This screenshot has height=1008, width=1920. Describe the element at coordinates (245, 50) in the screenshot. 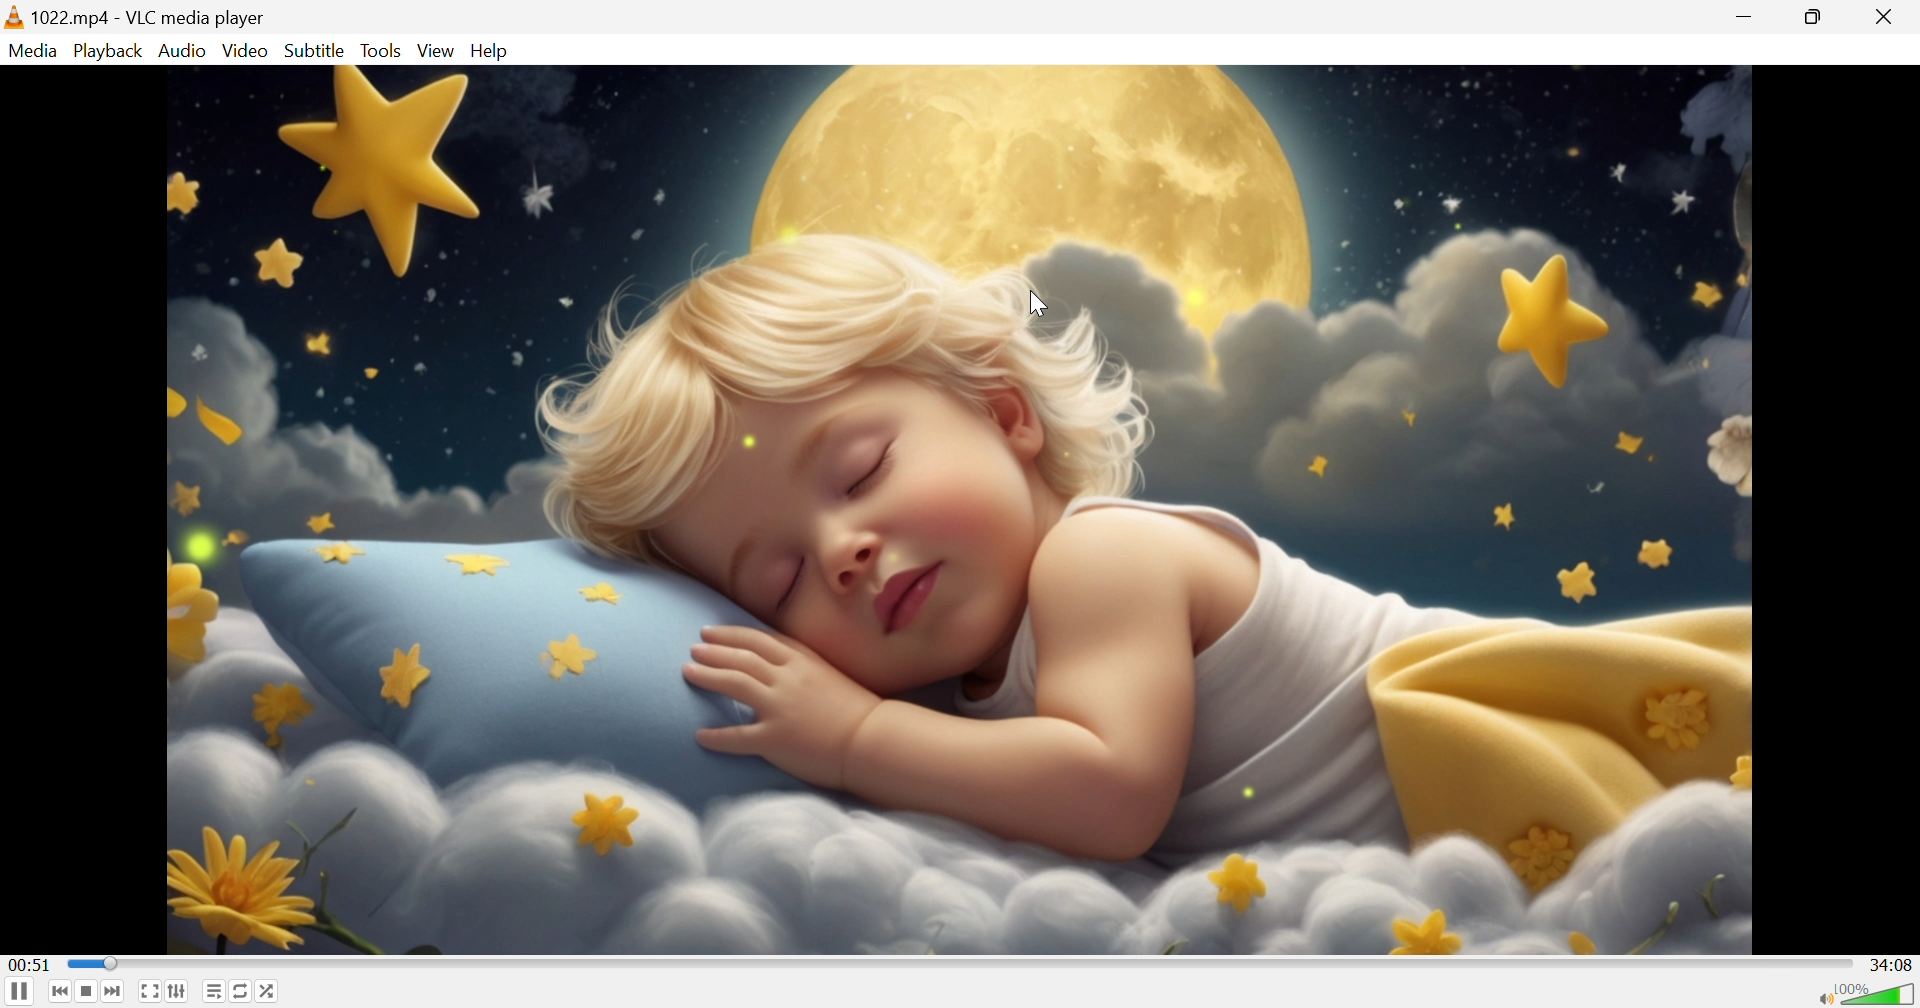

I see `Video` at that location.